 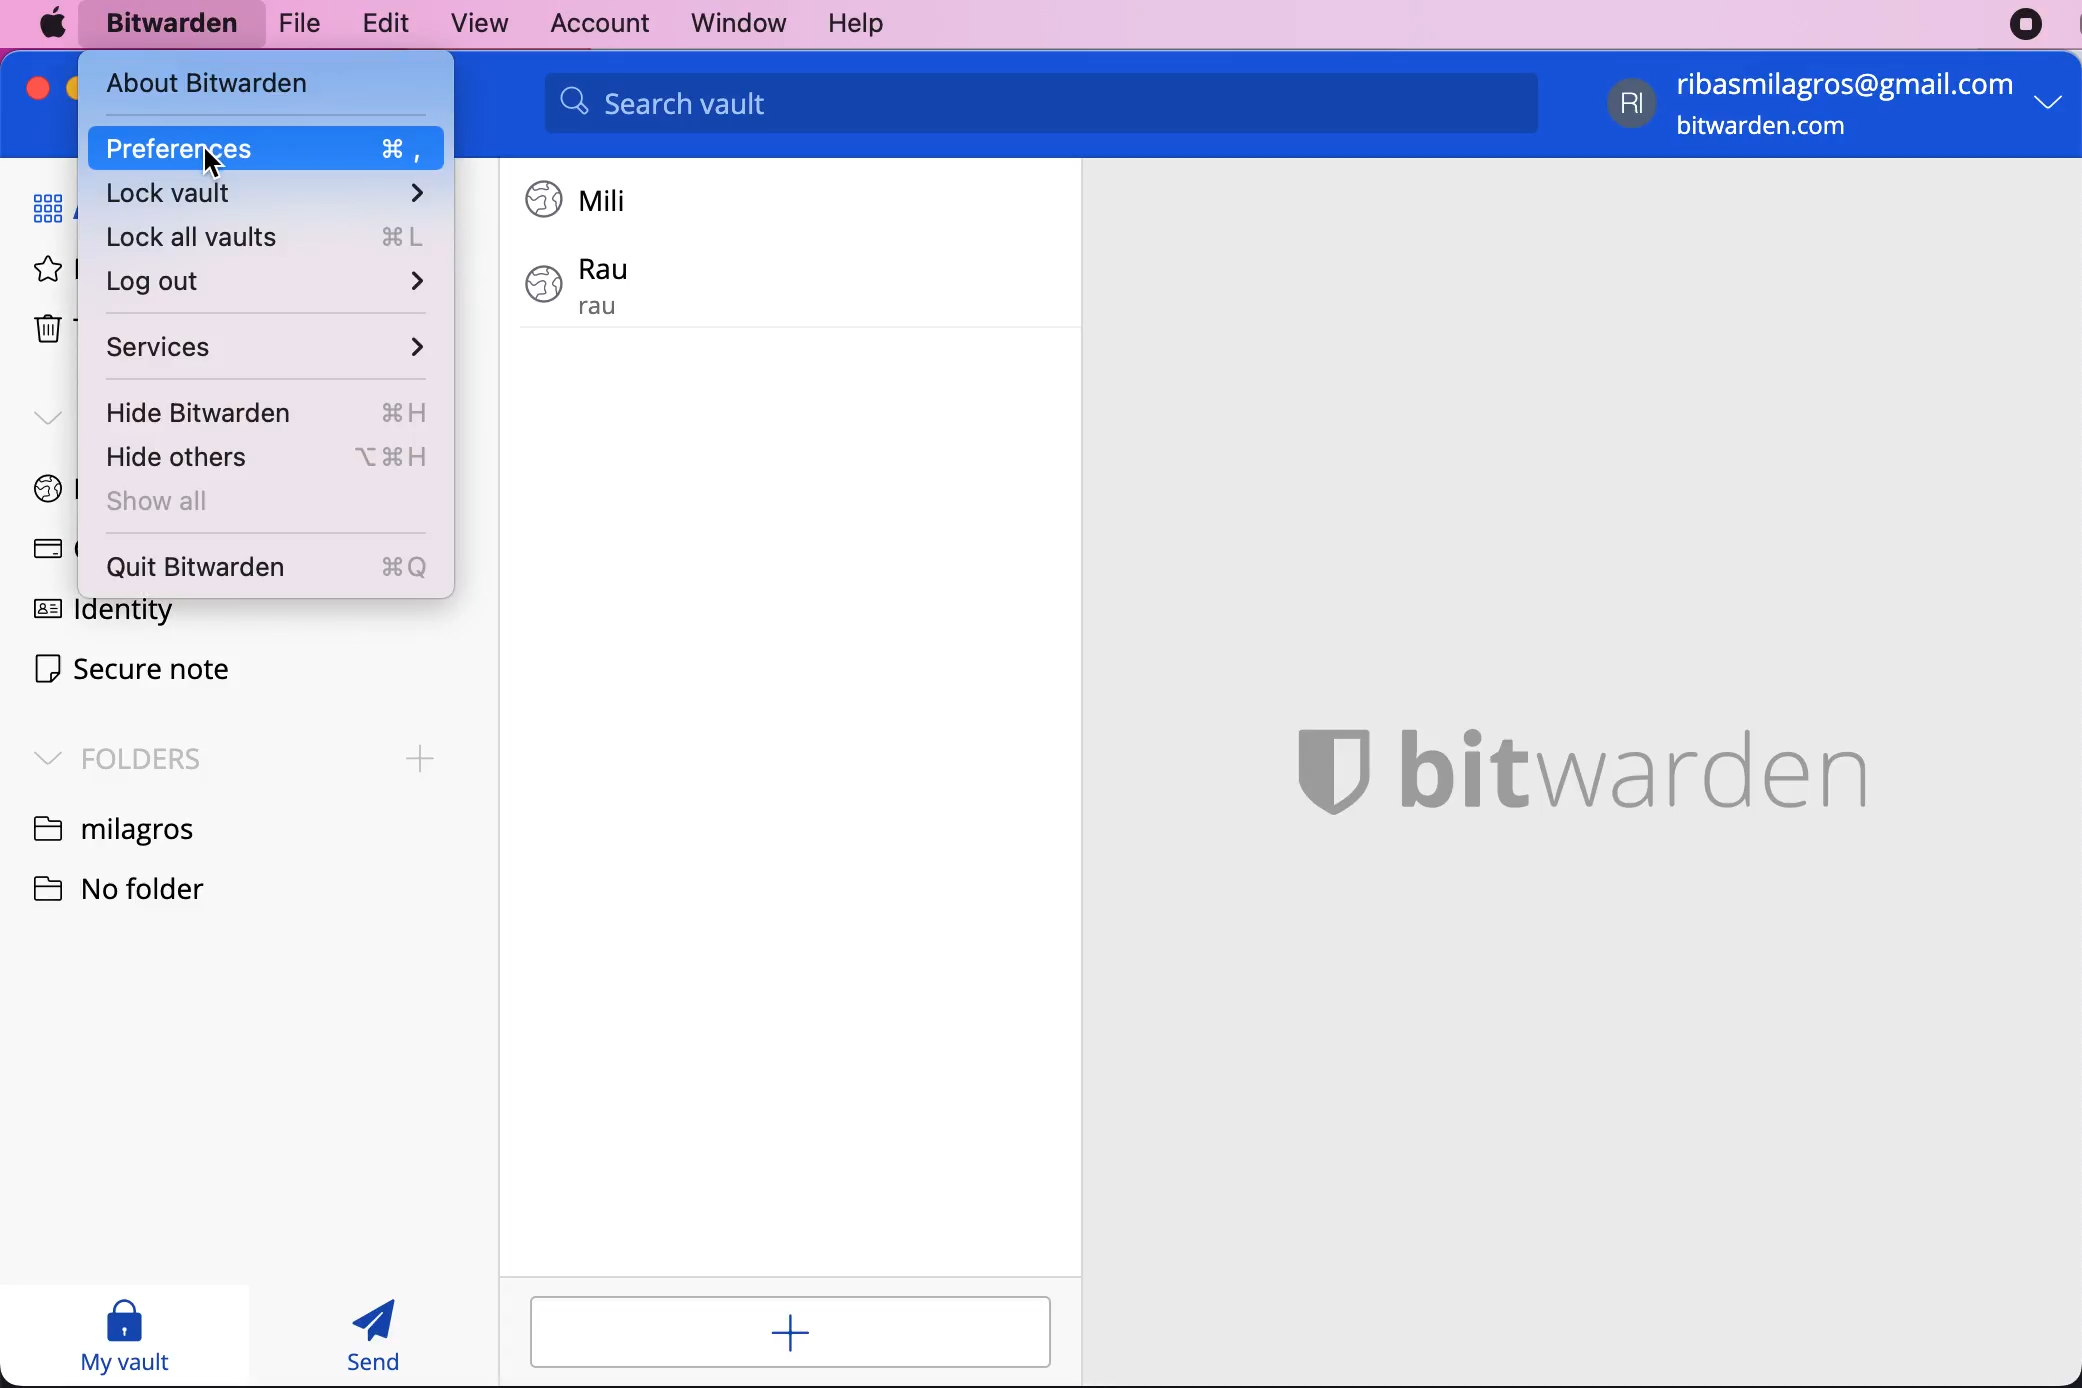 I want to click on file, so click(x=295, y=22).